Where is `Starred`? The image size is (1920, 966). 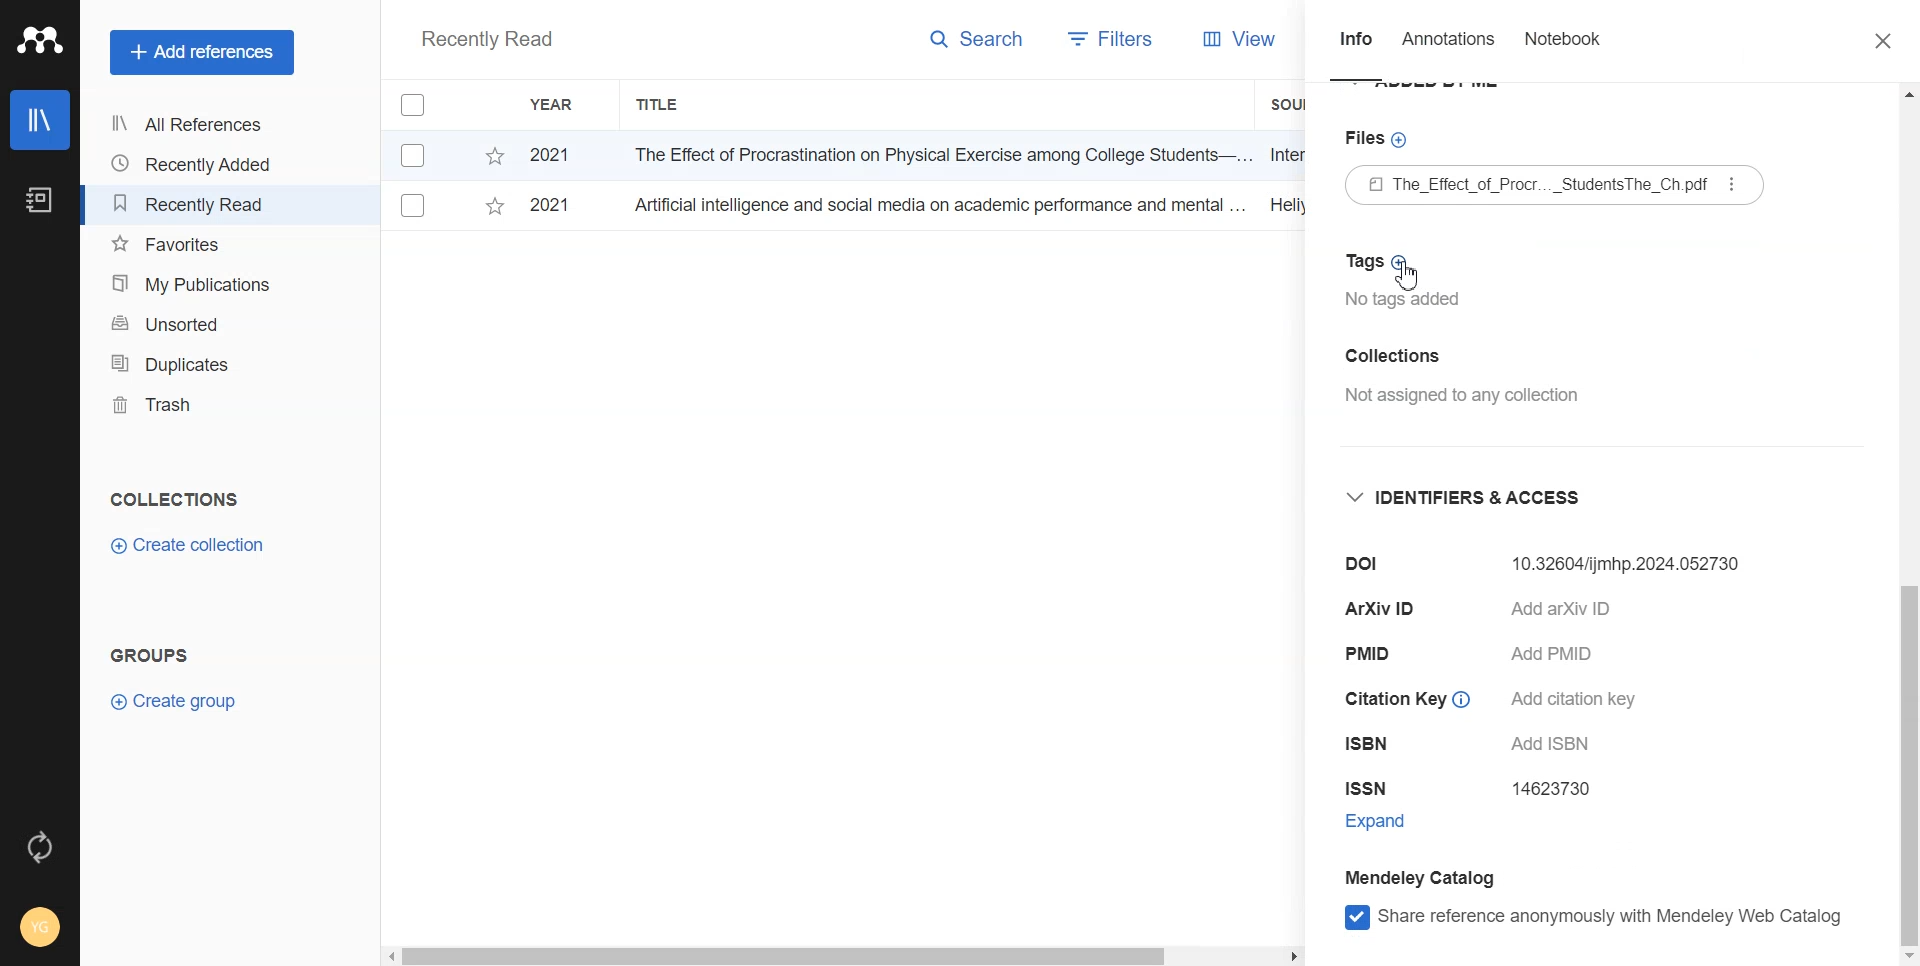
Starred is located at coordinates (494, 156).